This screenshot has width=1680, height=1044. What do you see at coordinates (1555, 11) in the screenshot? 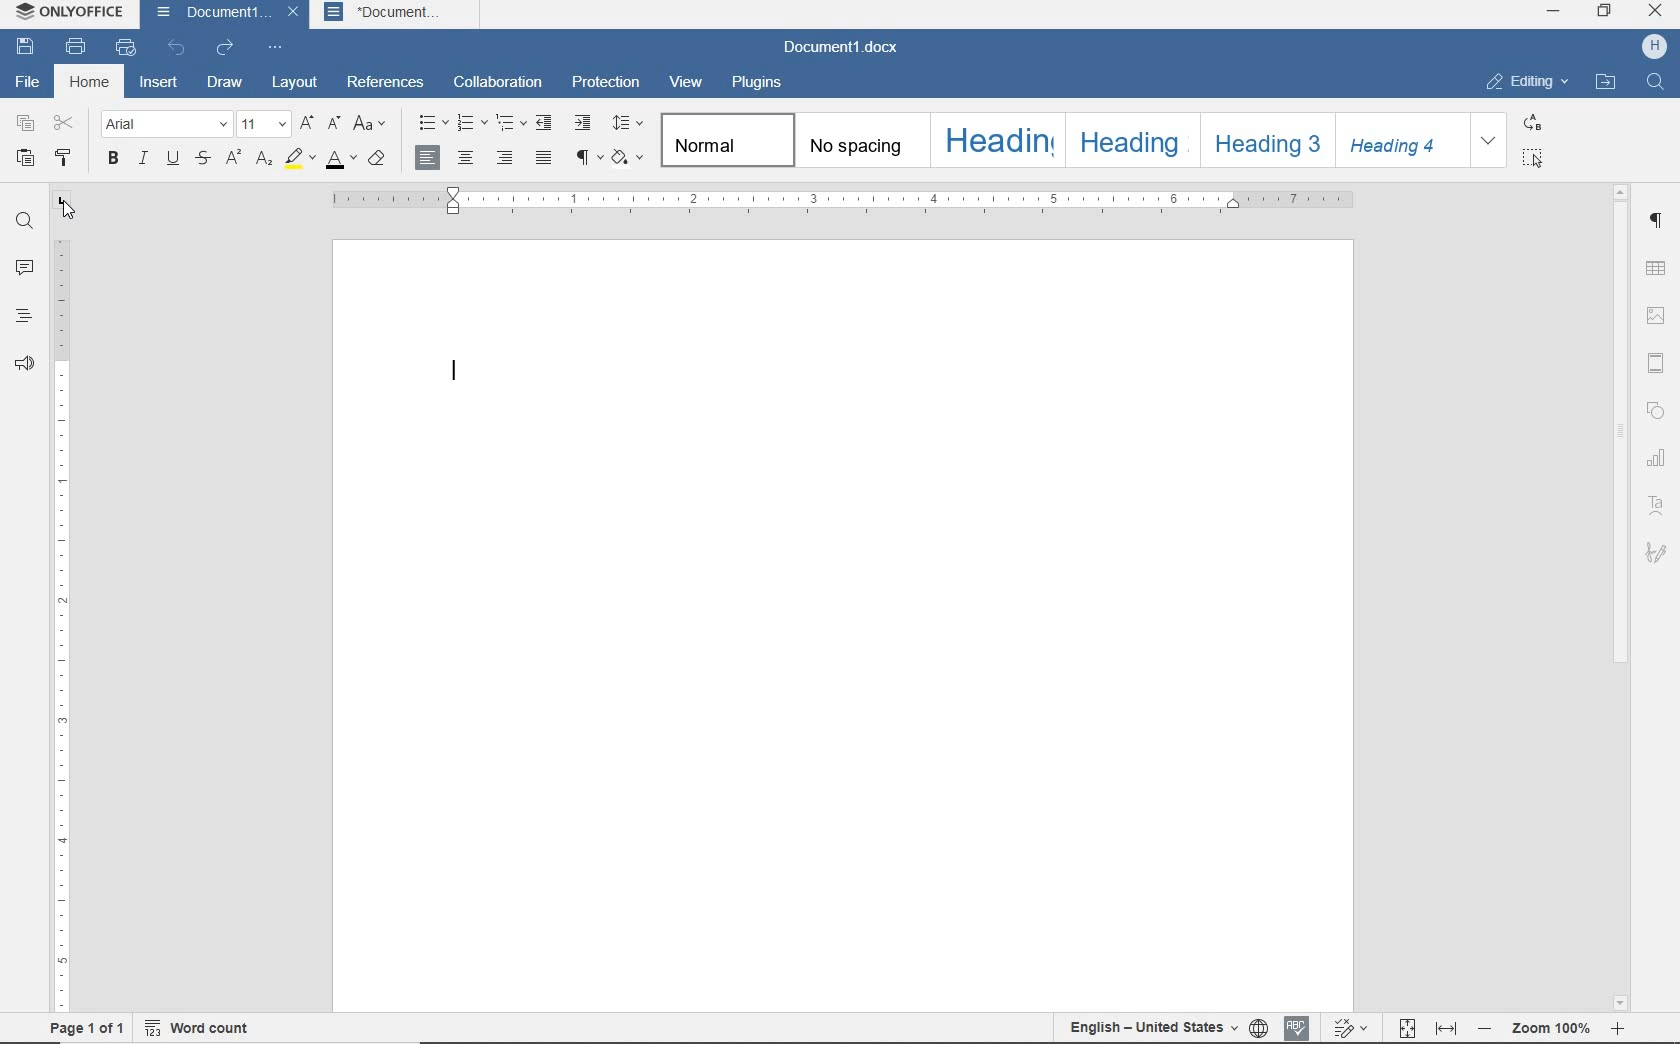
I see `MINIMIZE` at bounding box center [1555, 11].